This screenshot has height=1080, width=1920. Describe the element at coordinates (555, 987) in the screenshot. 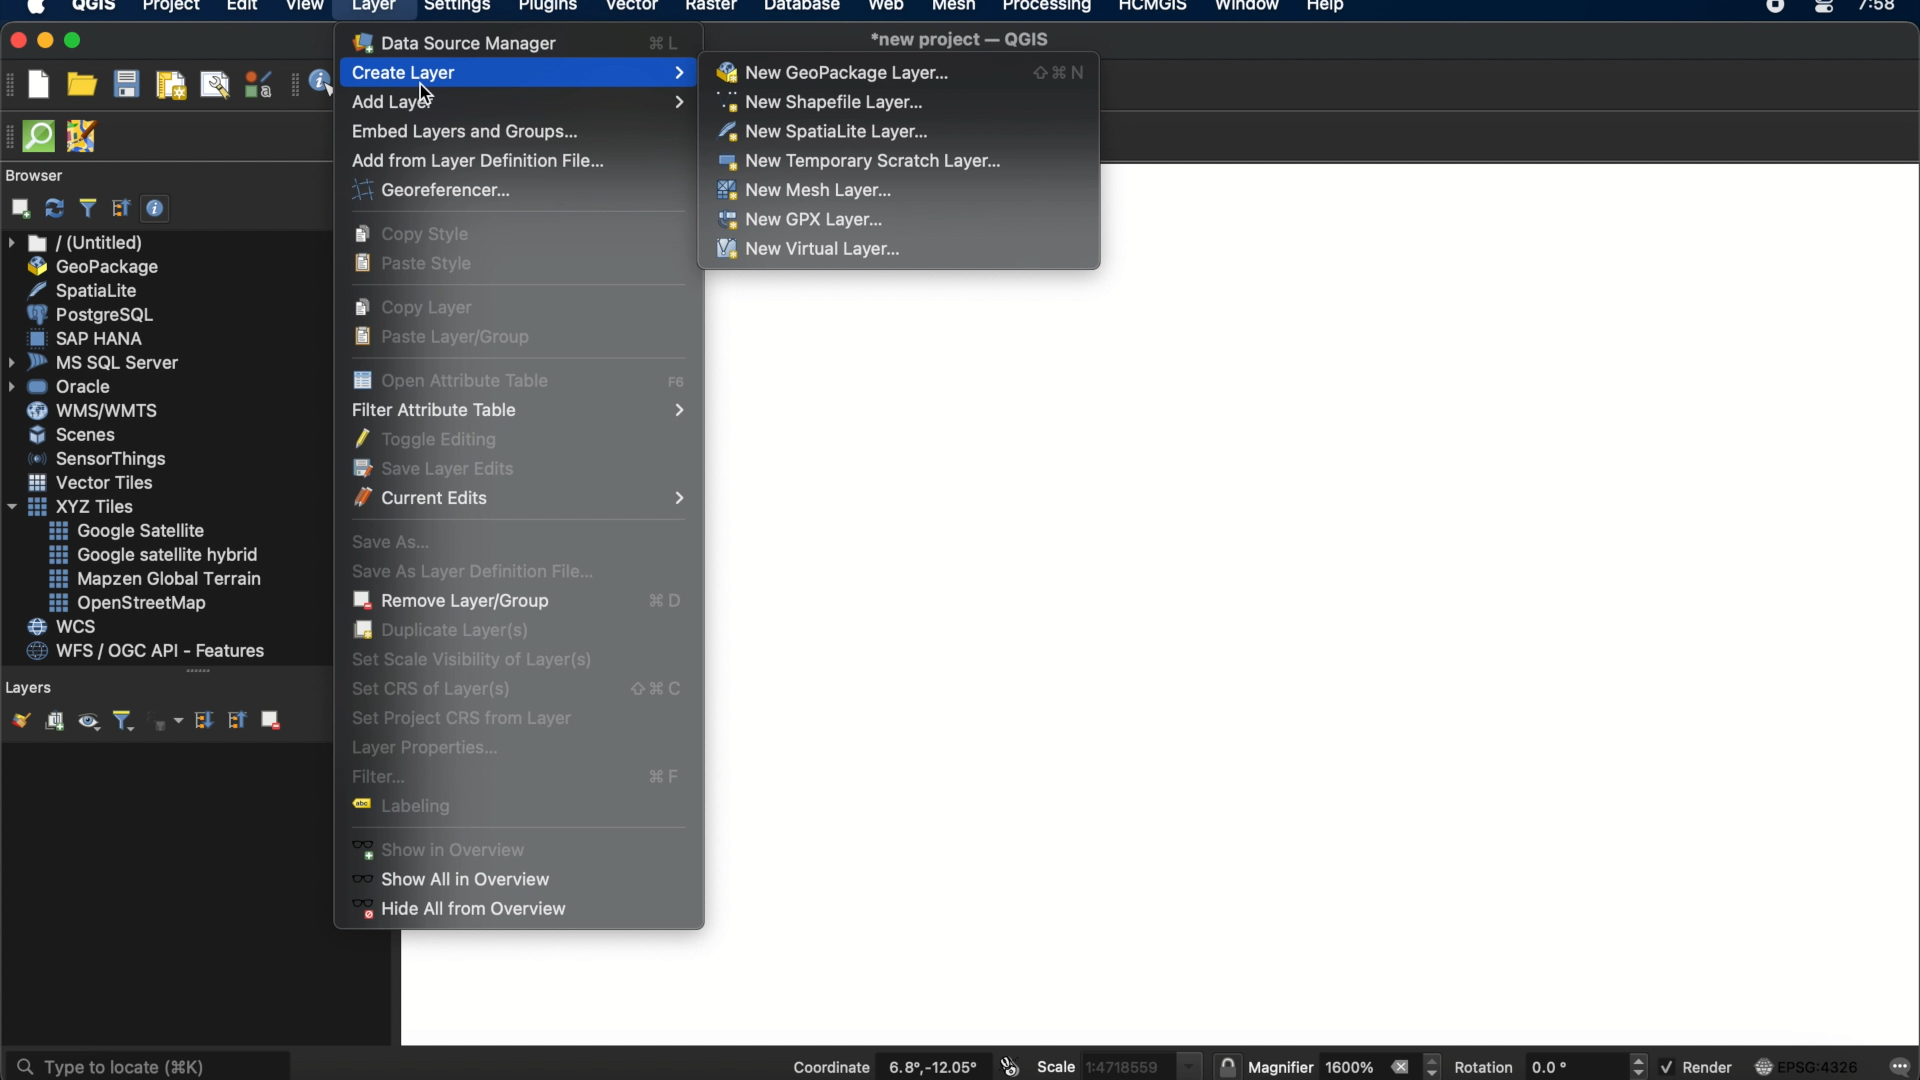

I see `workspace` at that location.